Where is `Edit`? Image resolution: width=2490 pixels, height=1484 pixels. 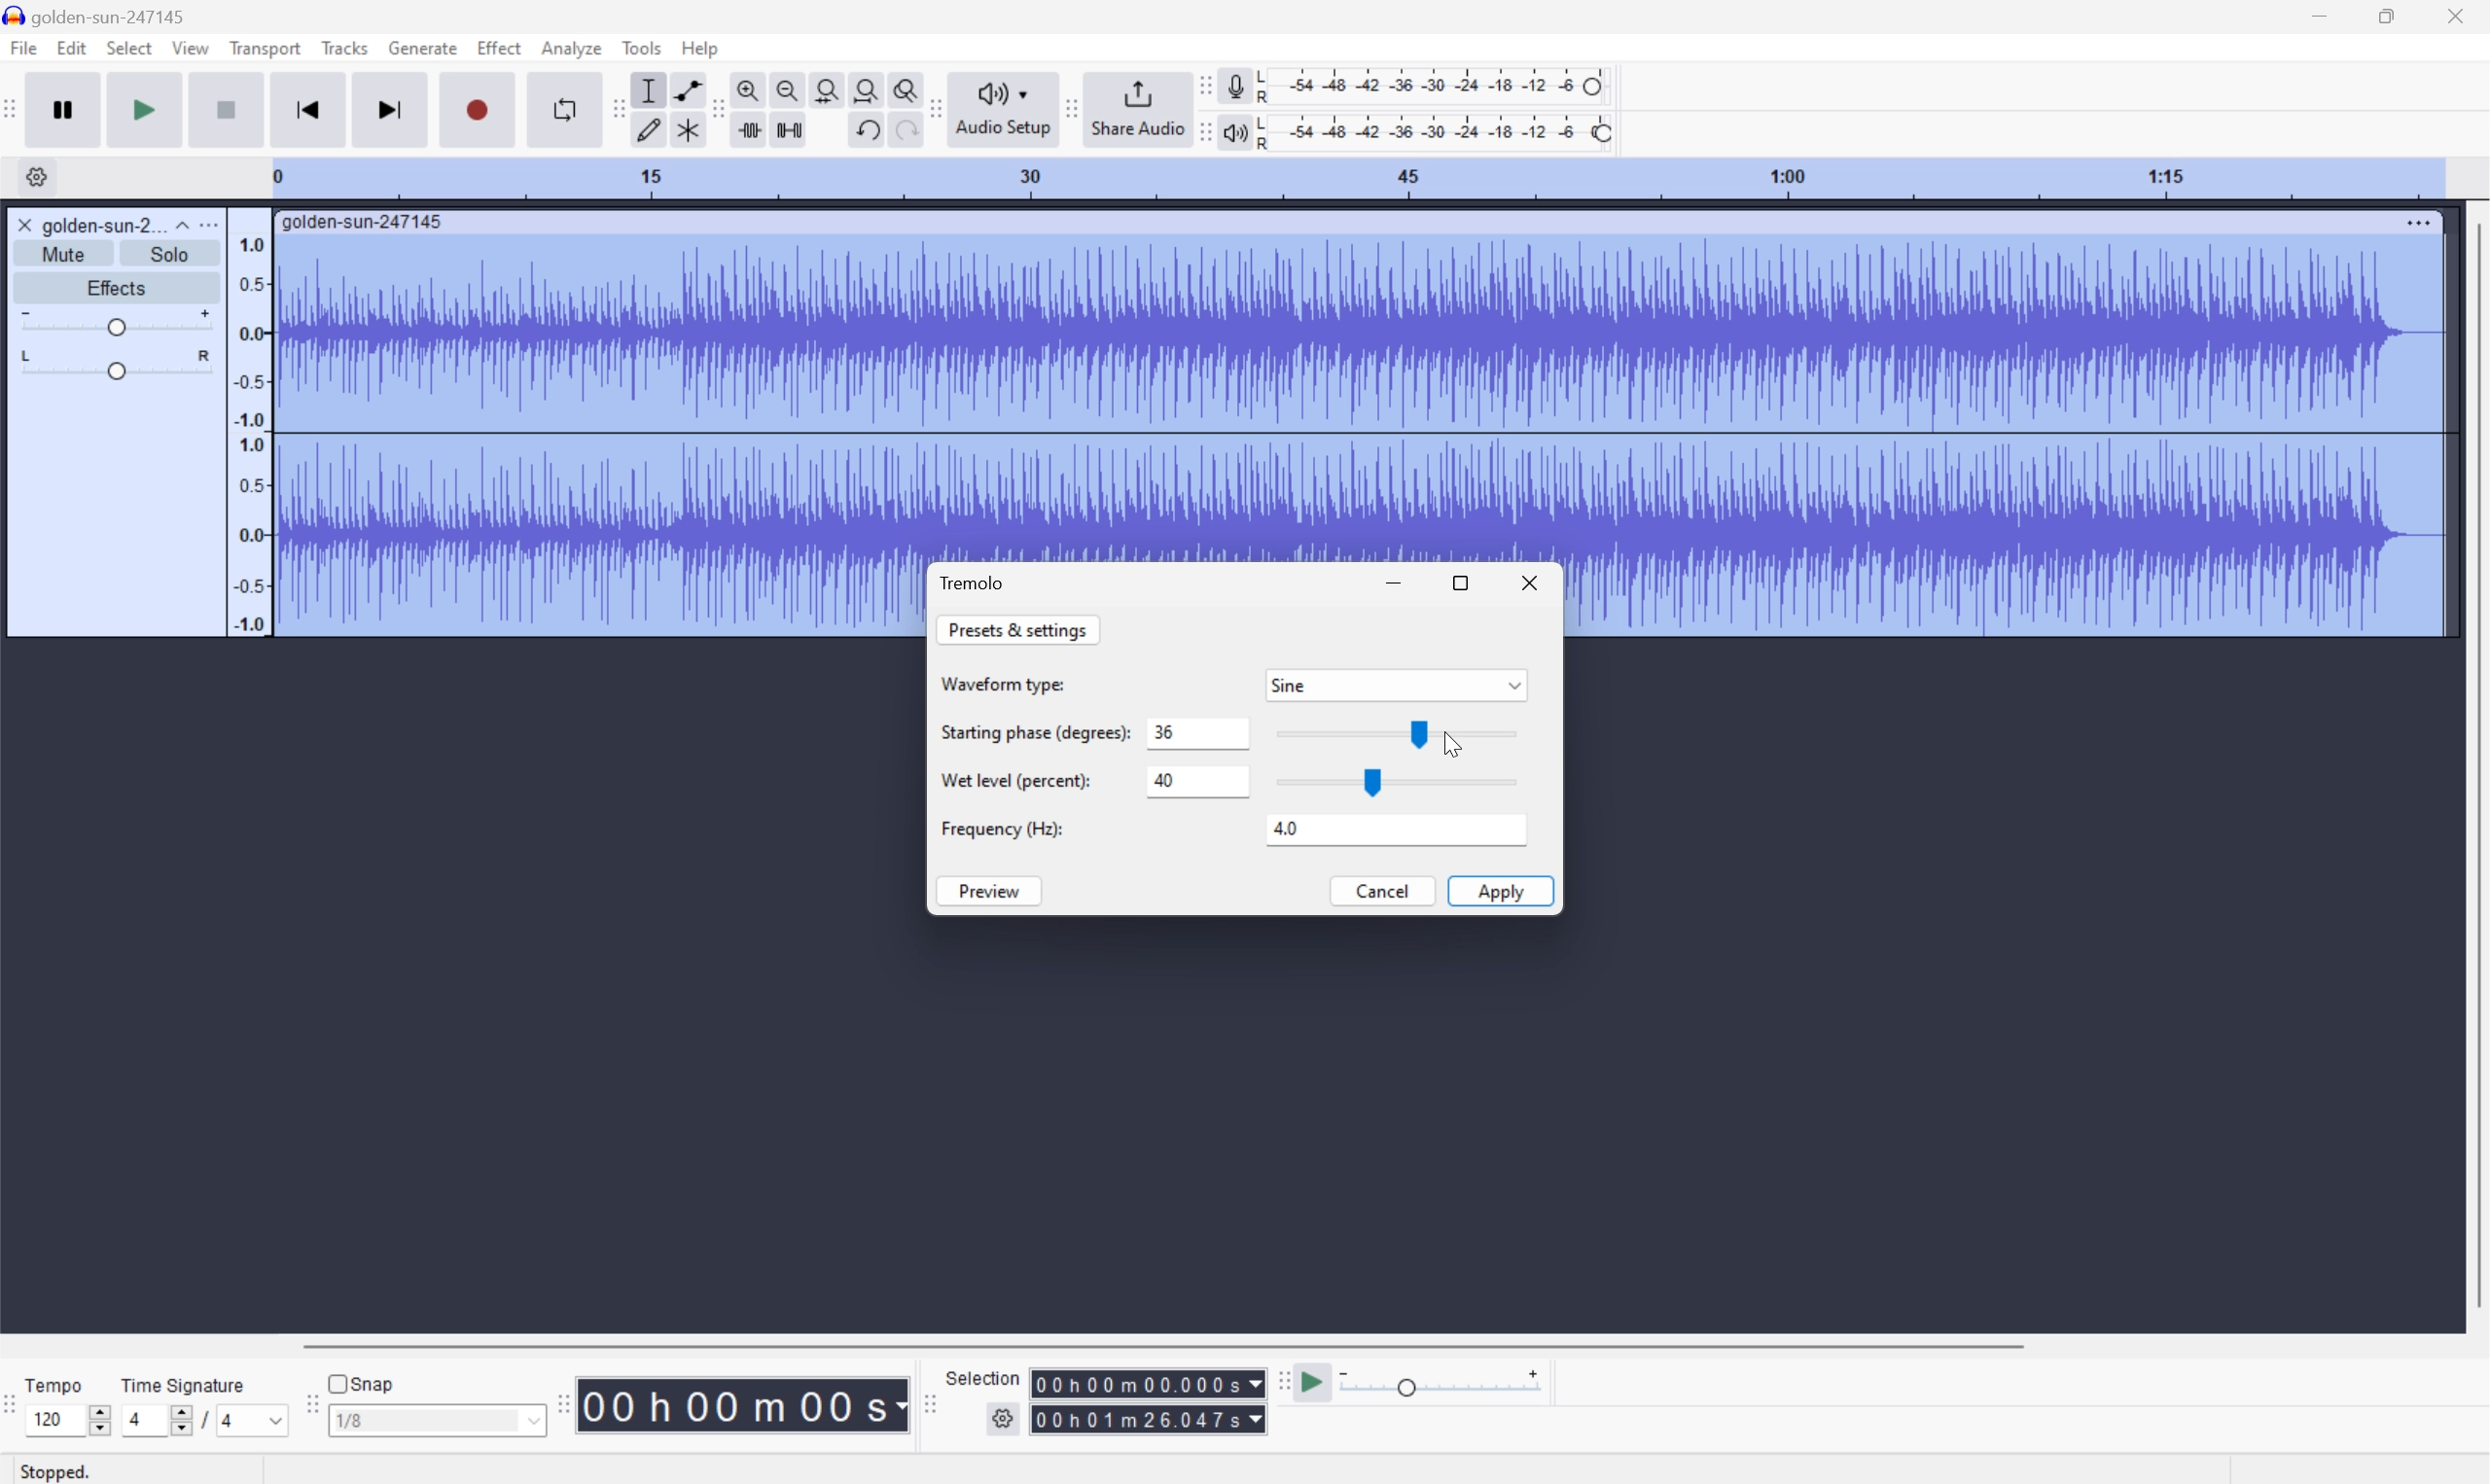
Edit is located at coordinates (70, 47).